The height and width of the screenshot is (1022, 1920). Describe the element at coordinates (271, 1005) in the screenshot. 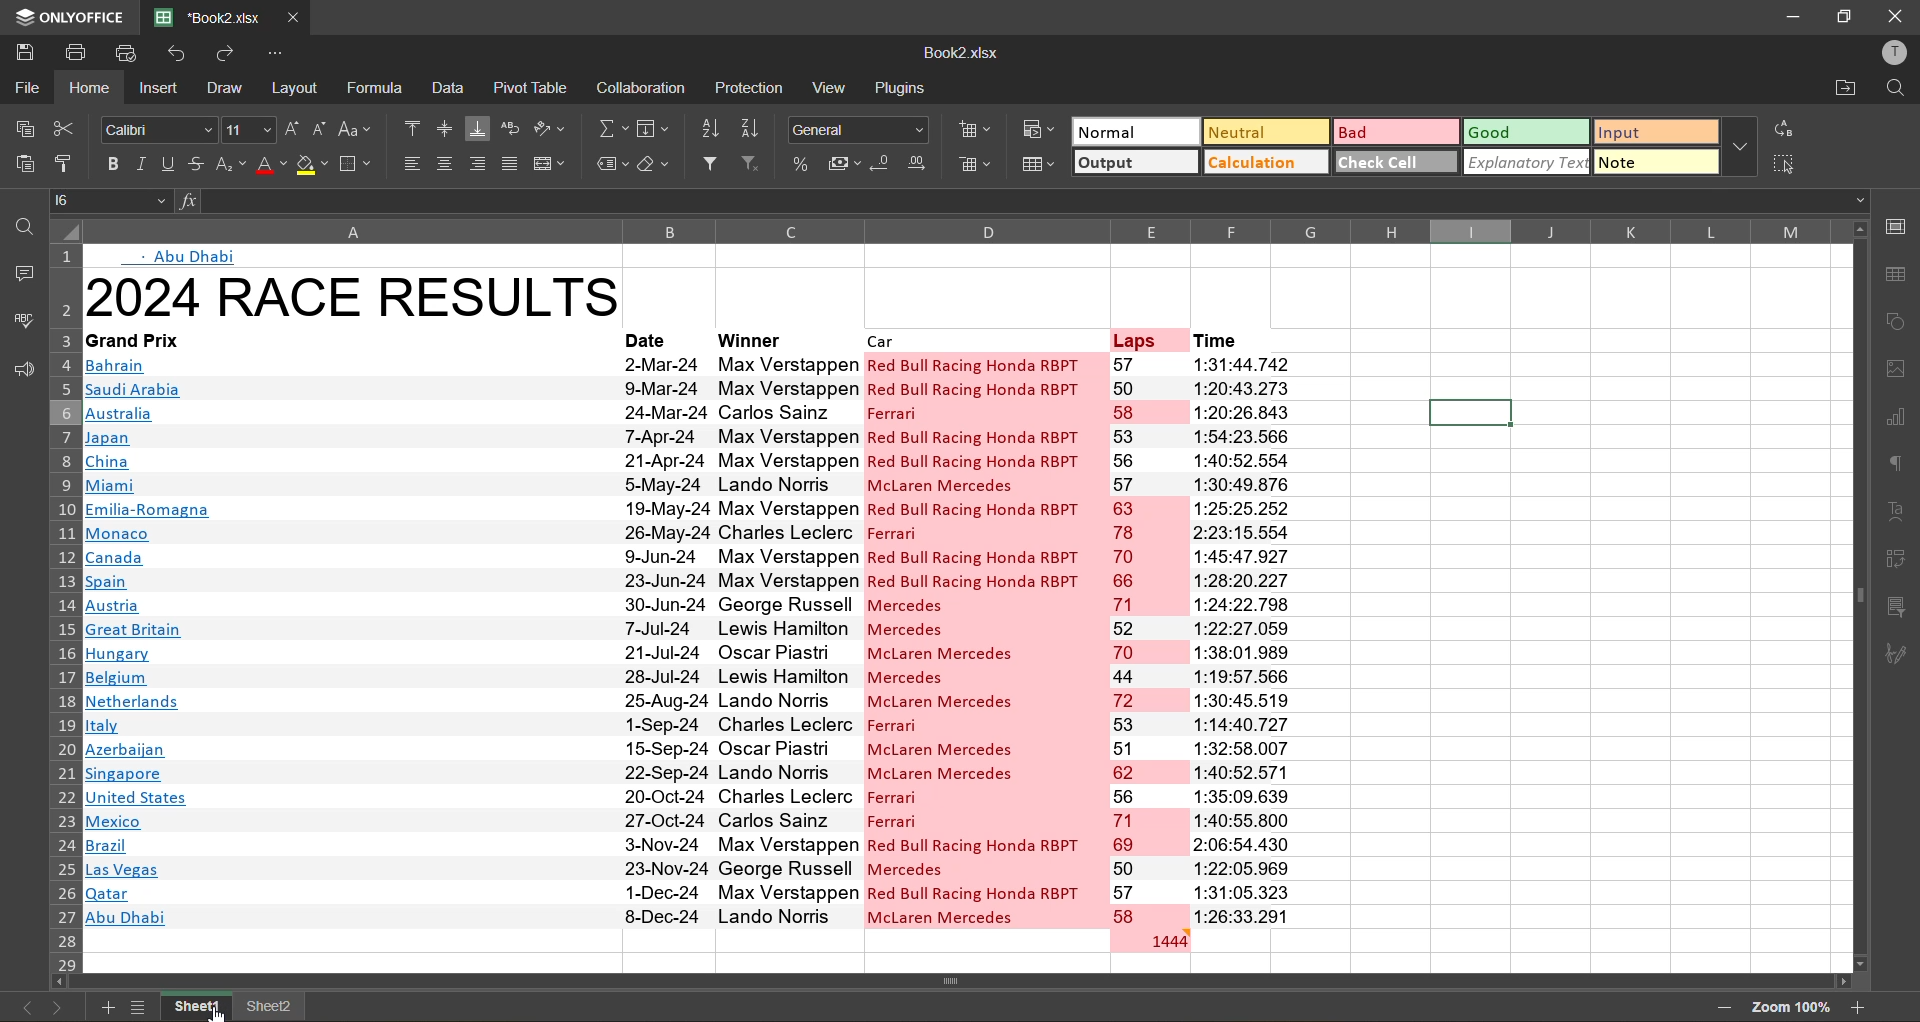

I see `sheet2` at that location.